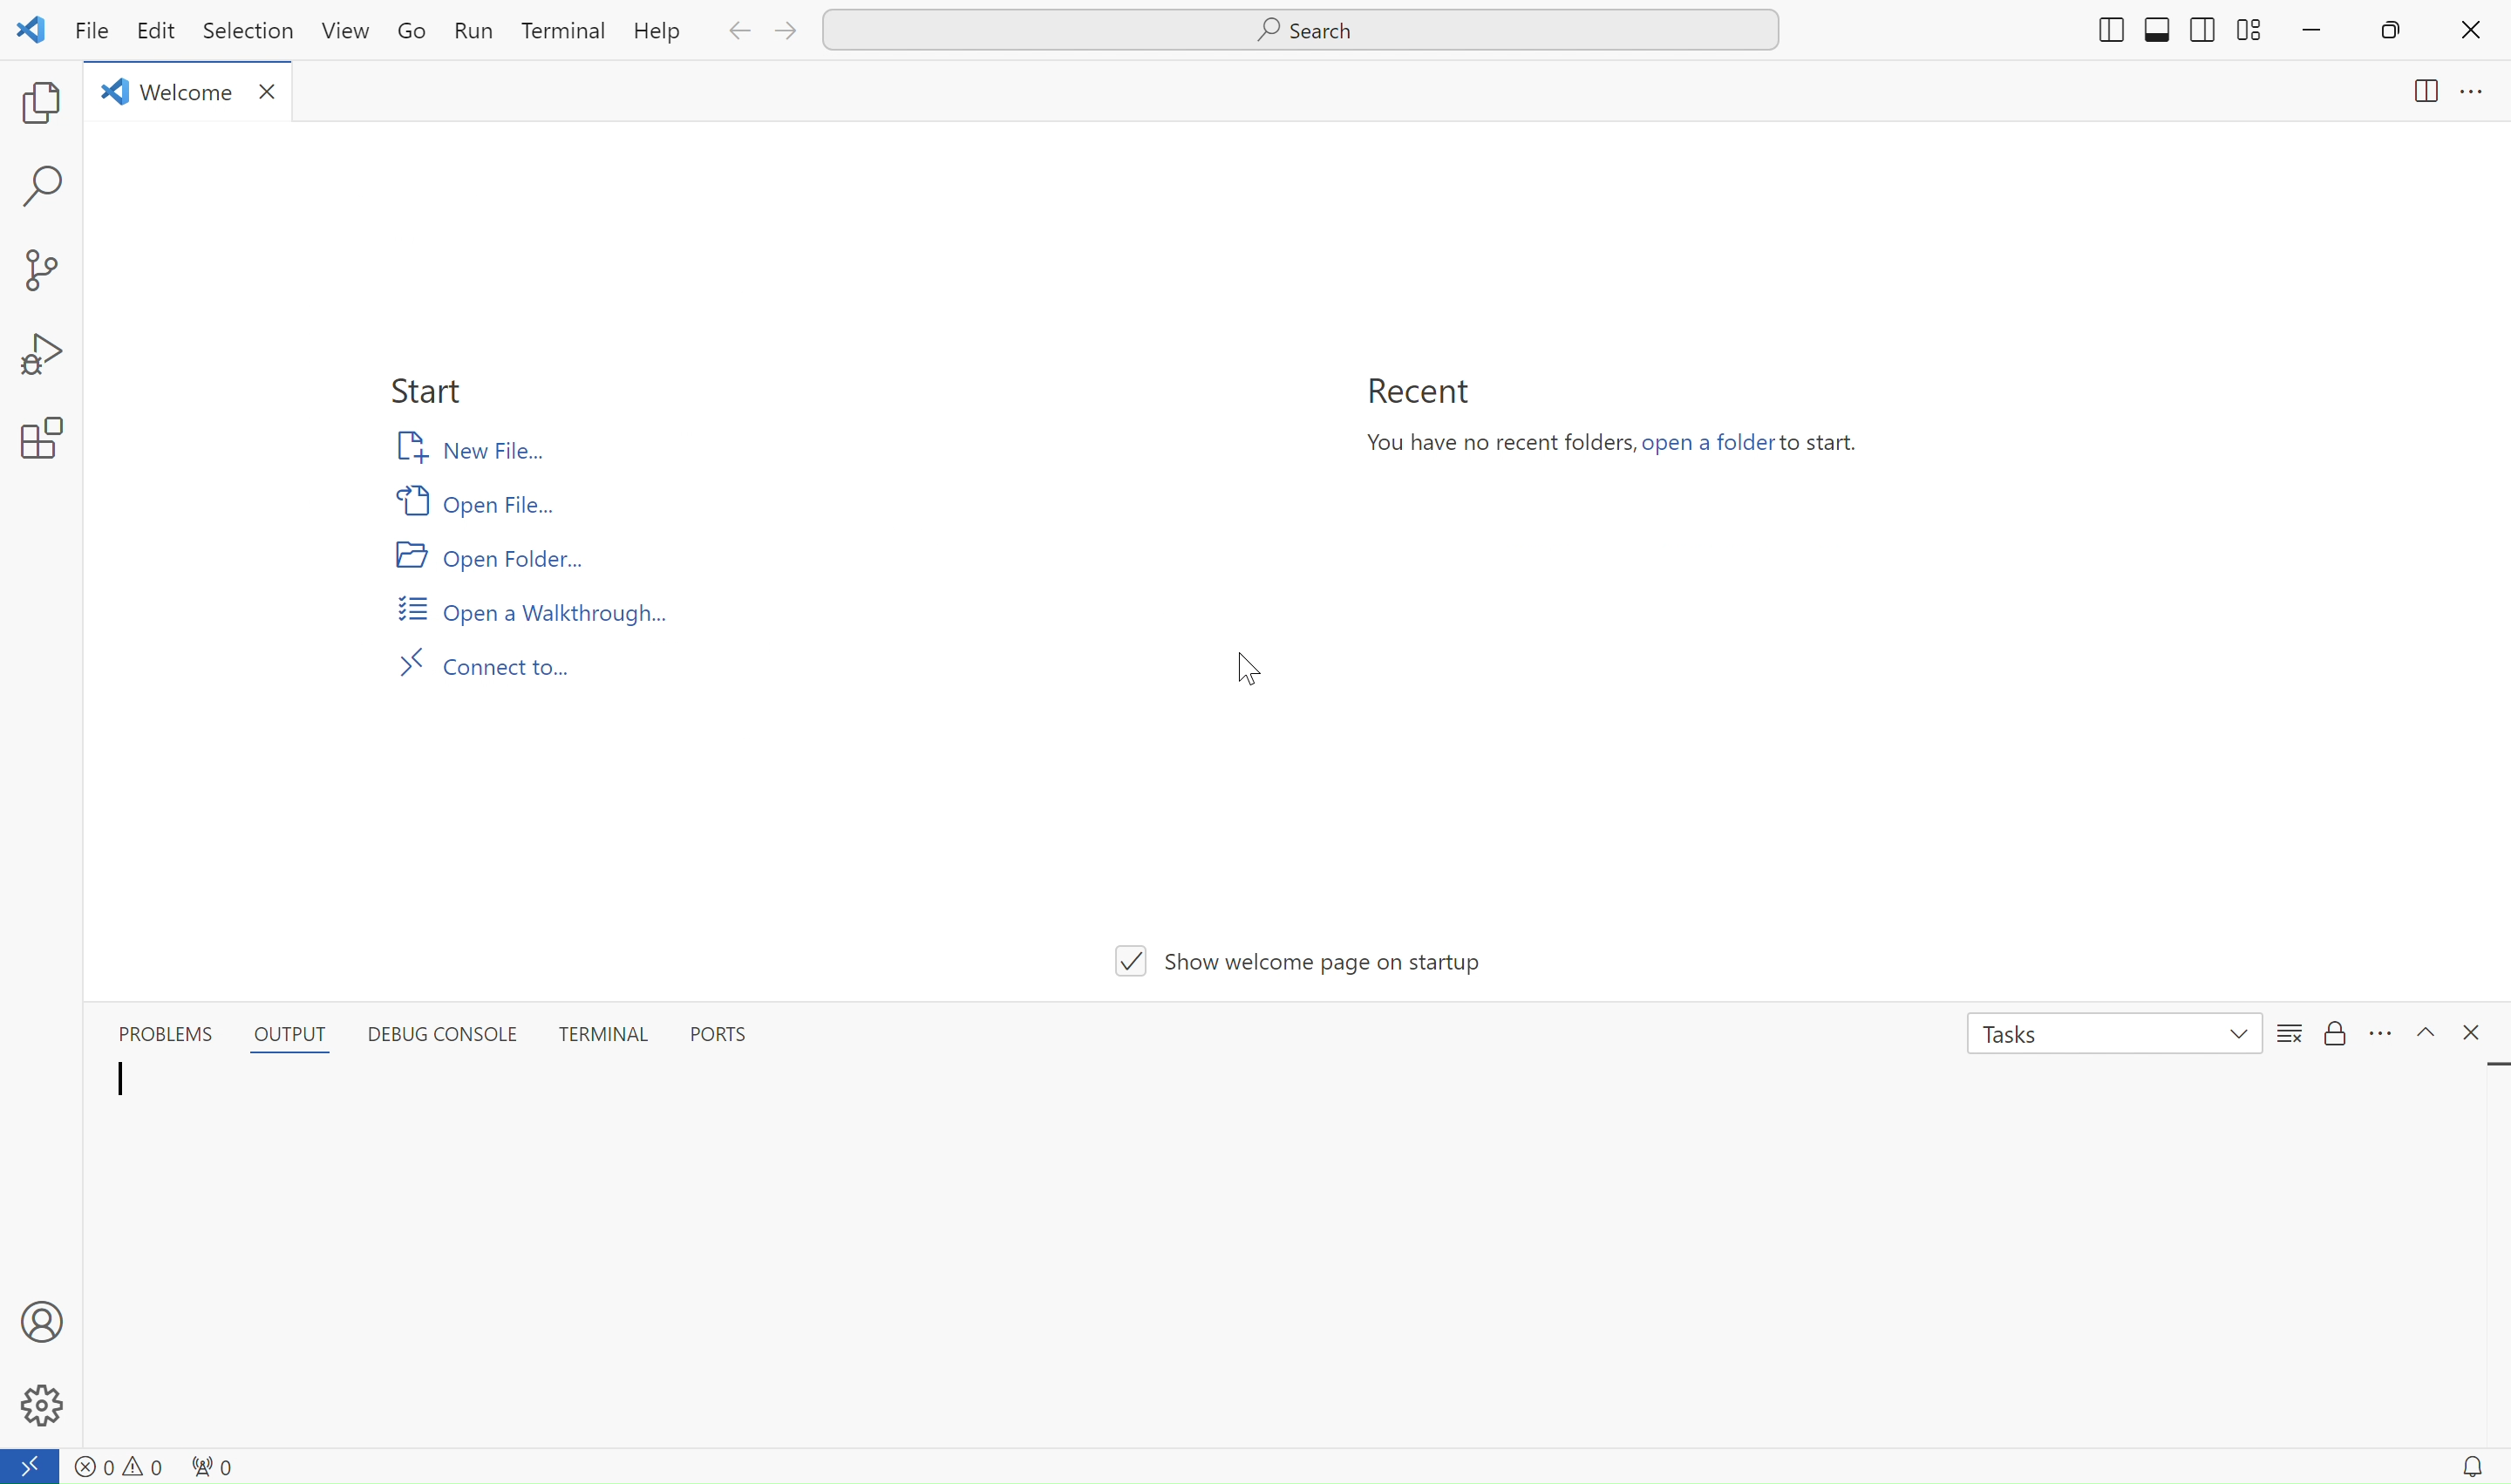  I want to click on Connect to, so click(486, 666).